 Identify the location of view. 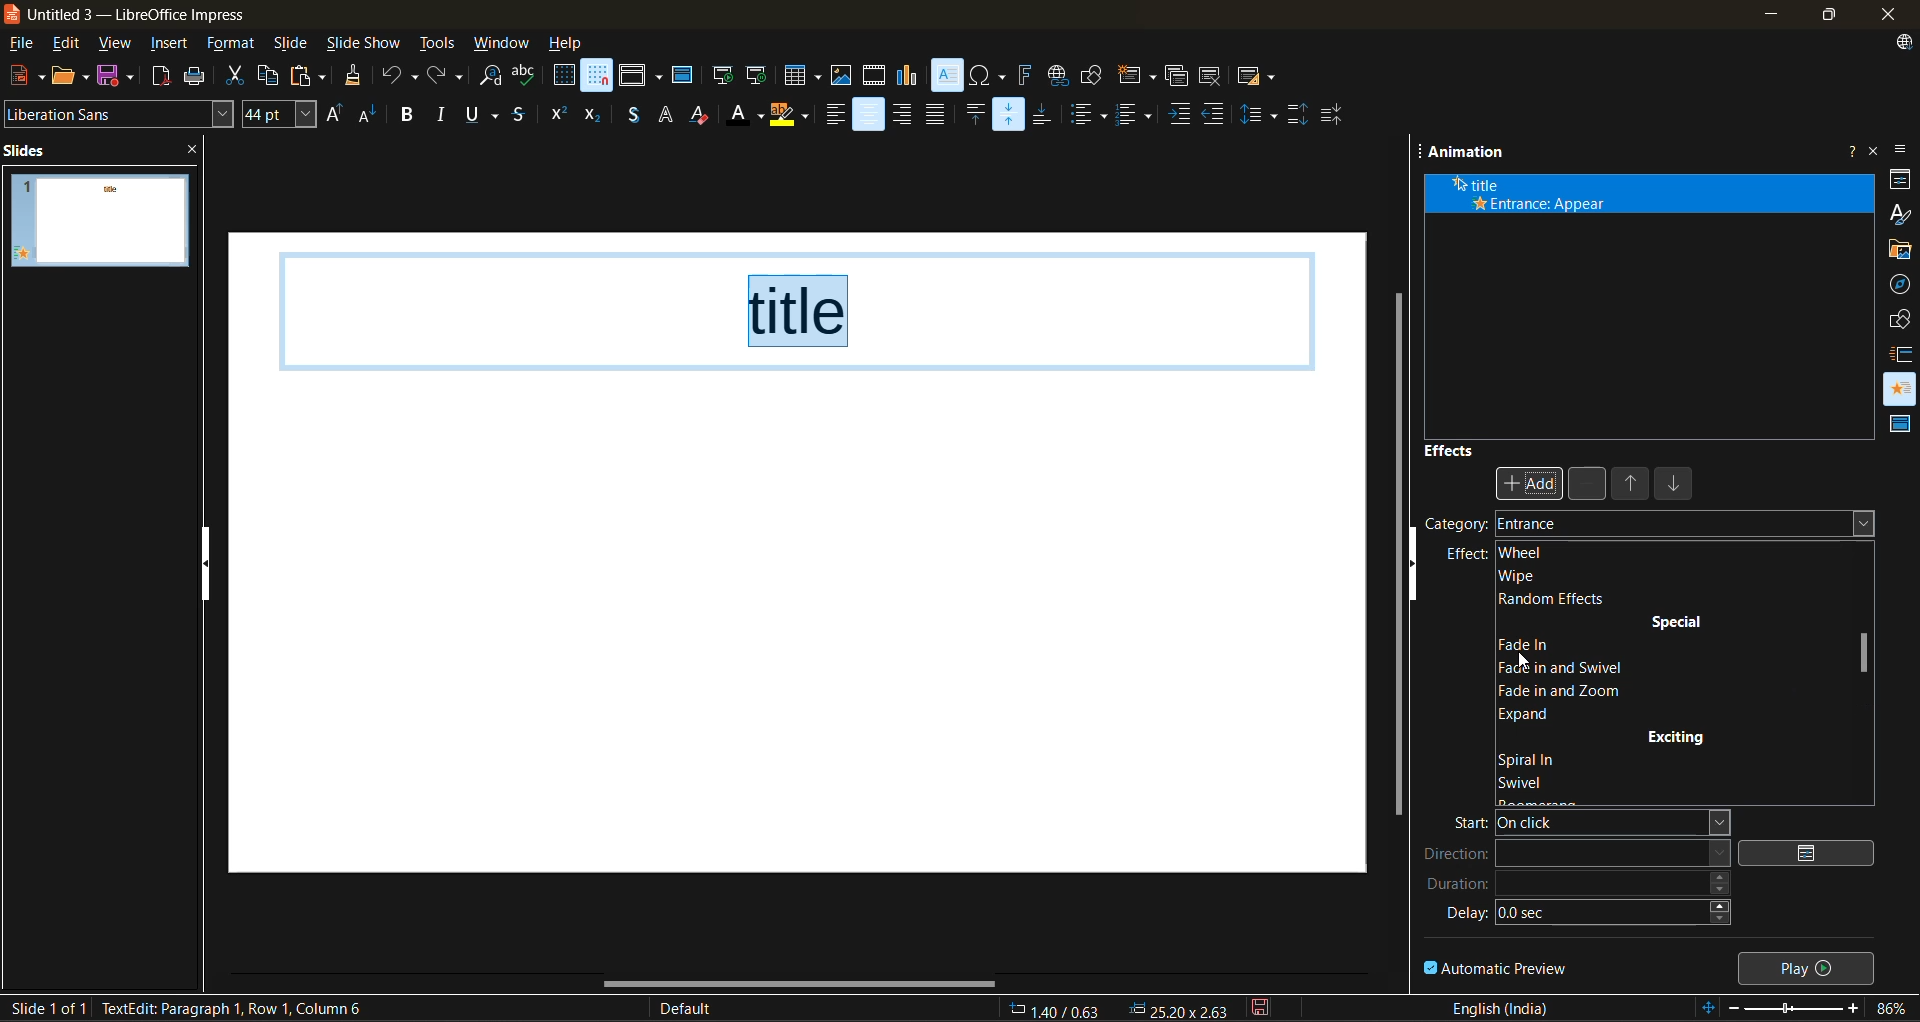
(119, 45).